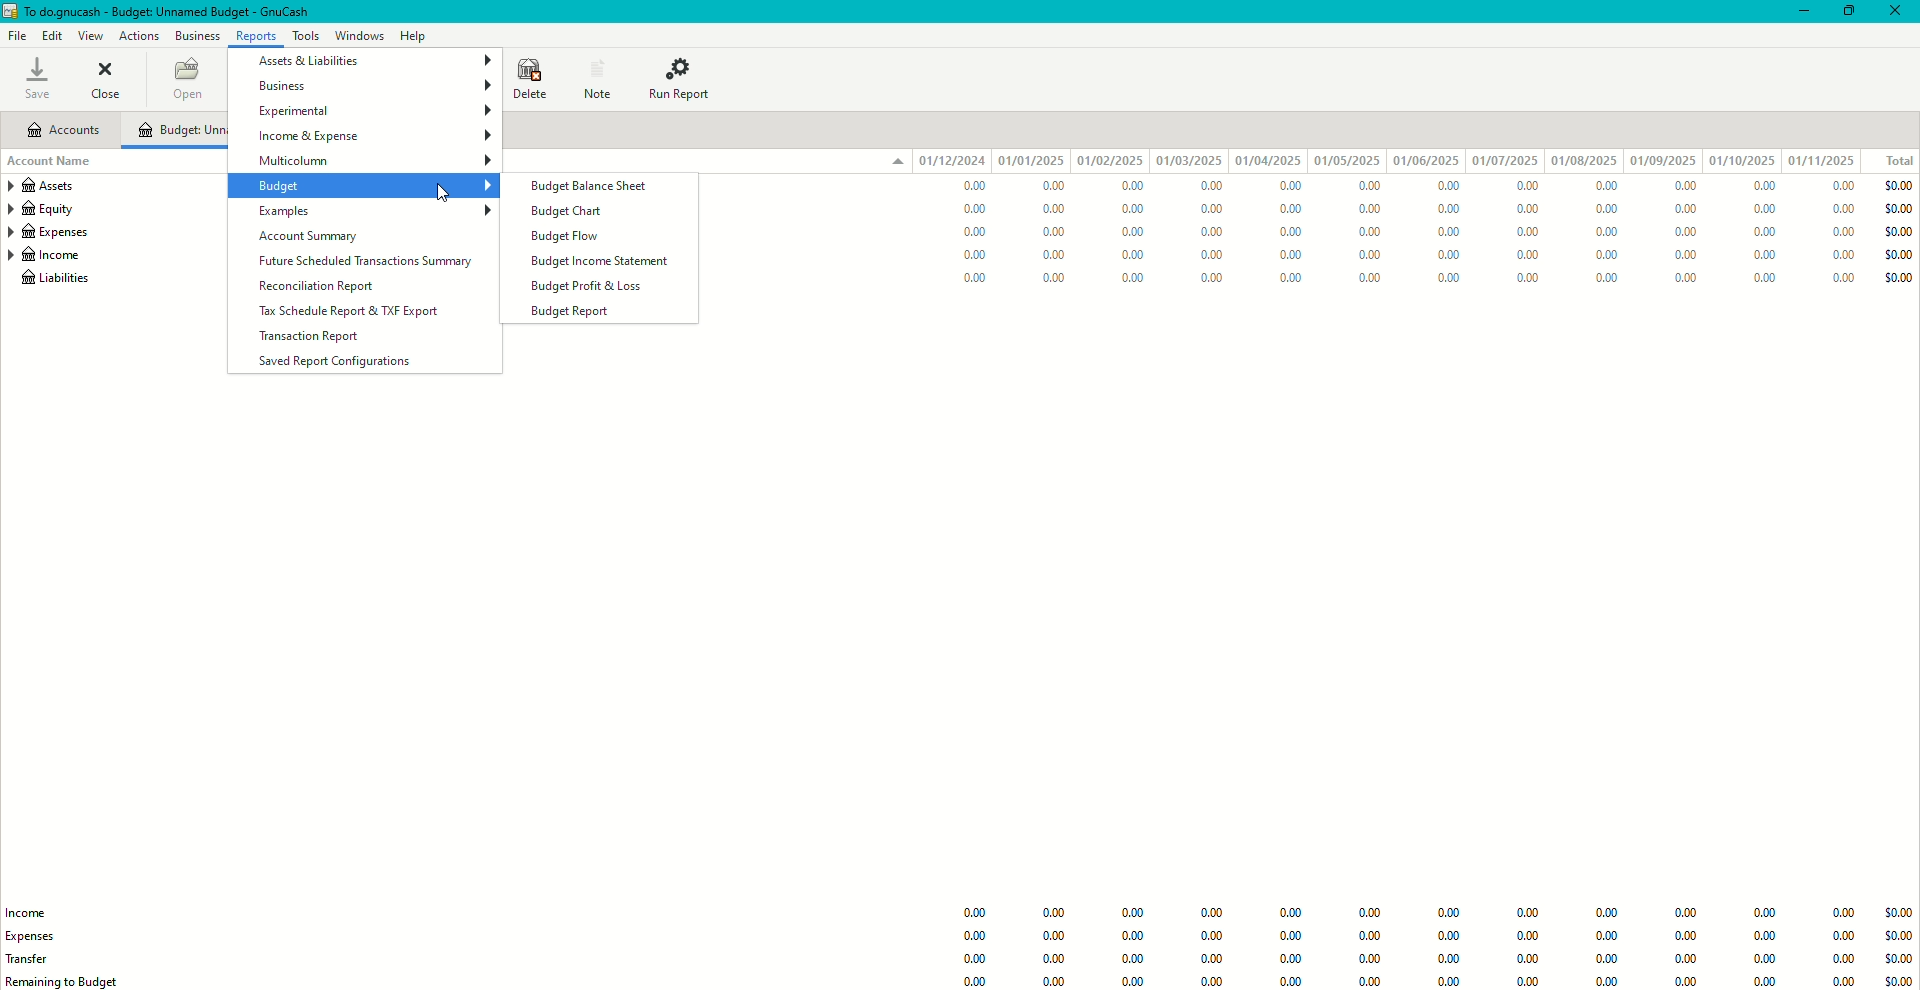 The height and width of the screenshot is (990, 1920). I want to click on 0.00, so click(1208, 233).